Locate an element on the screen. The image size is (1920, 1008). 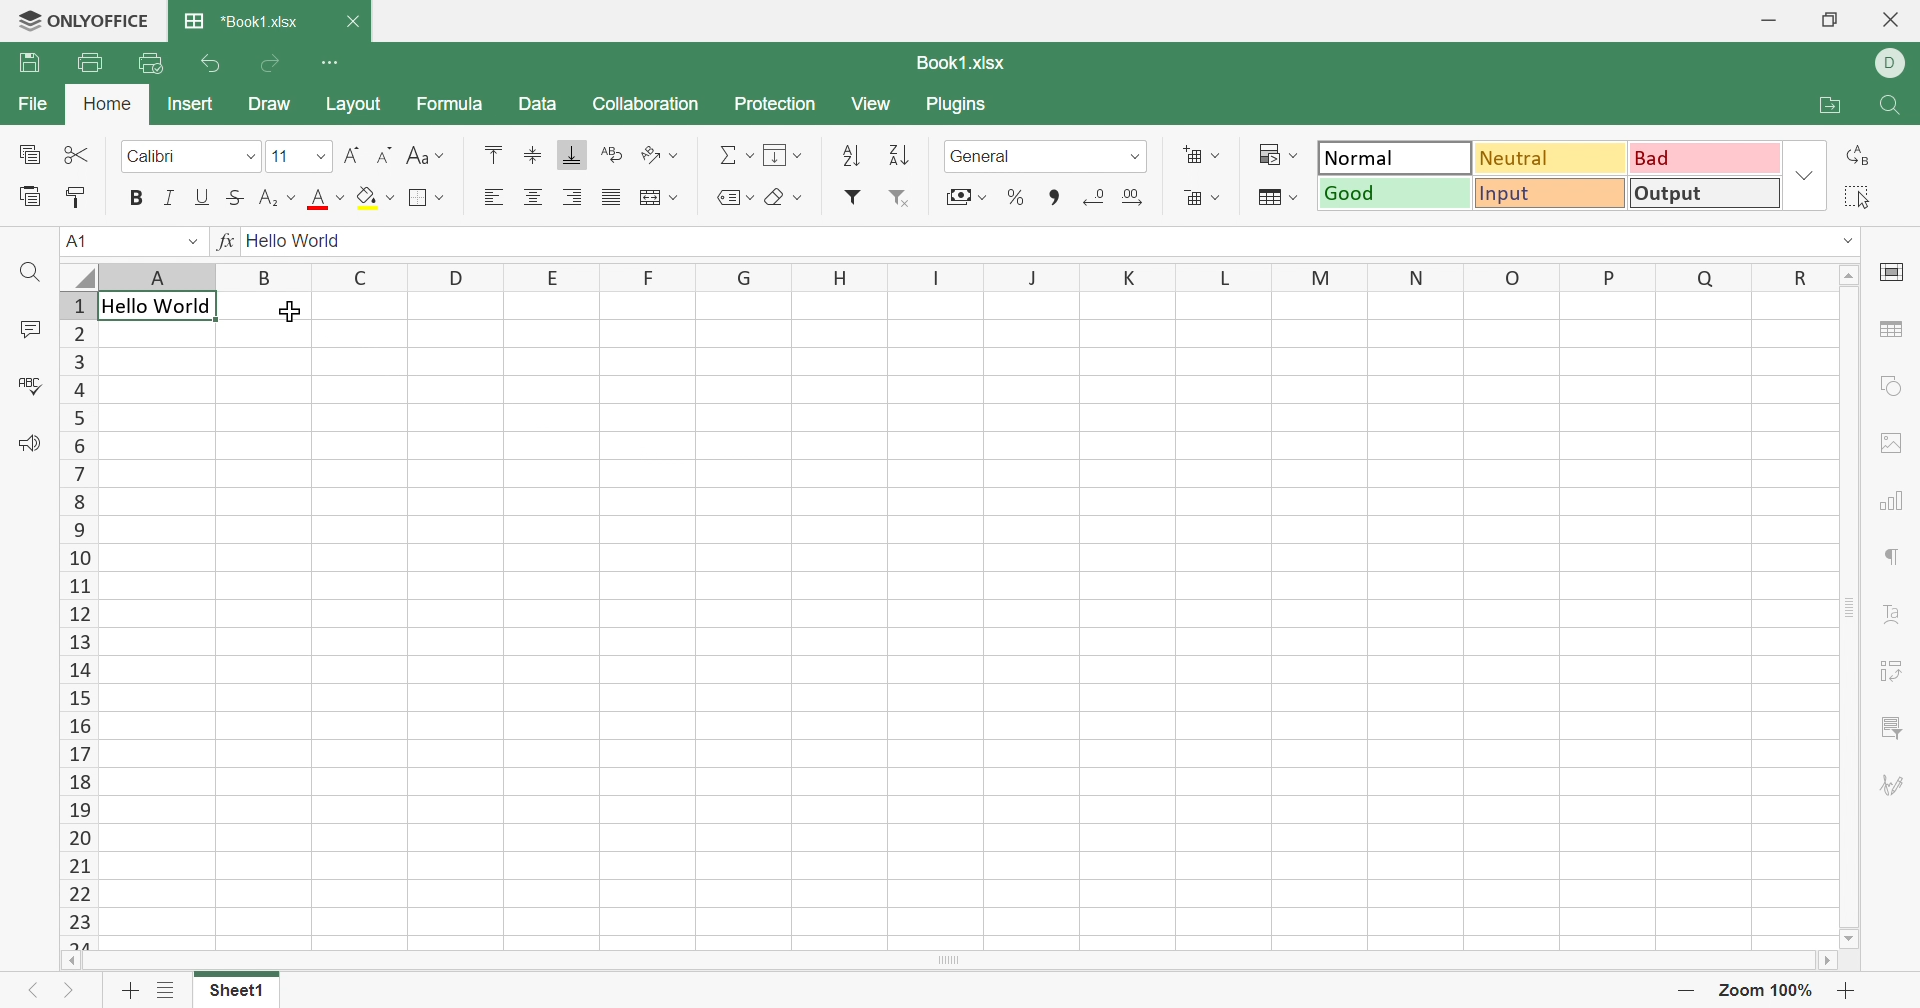
Align right is located at coordinates (571, 197).